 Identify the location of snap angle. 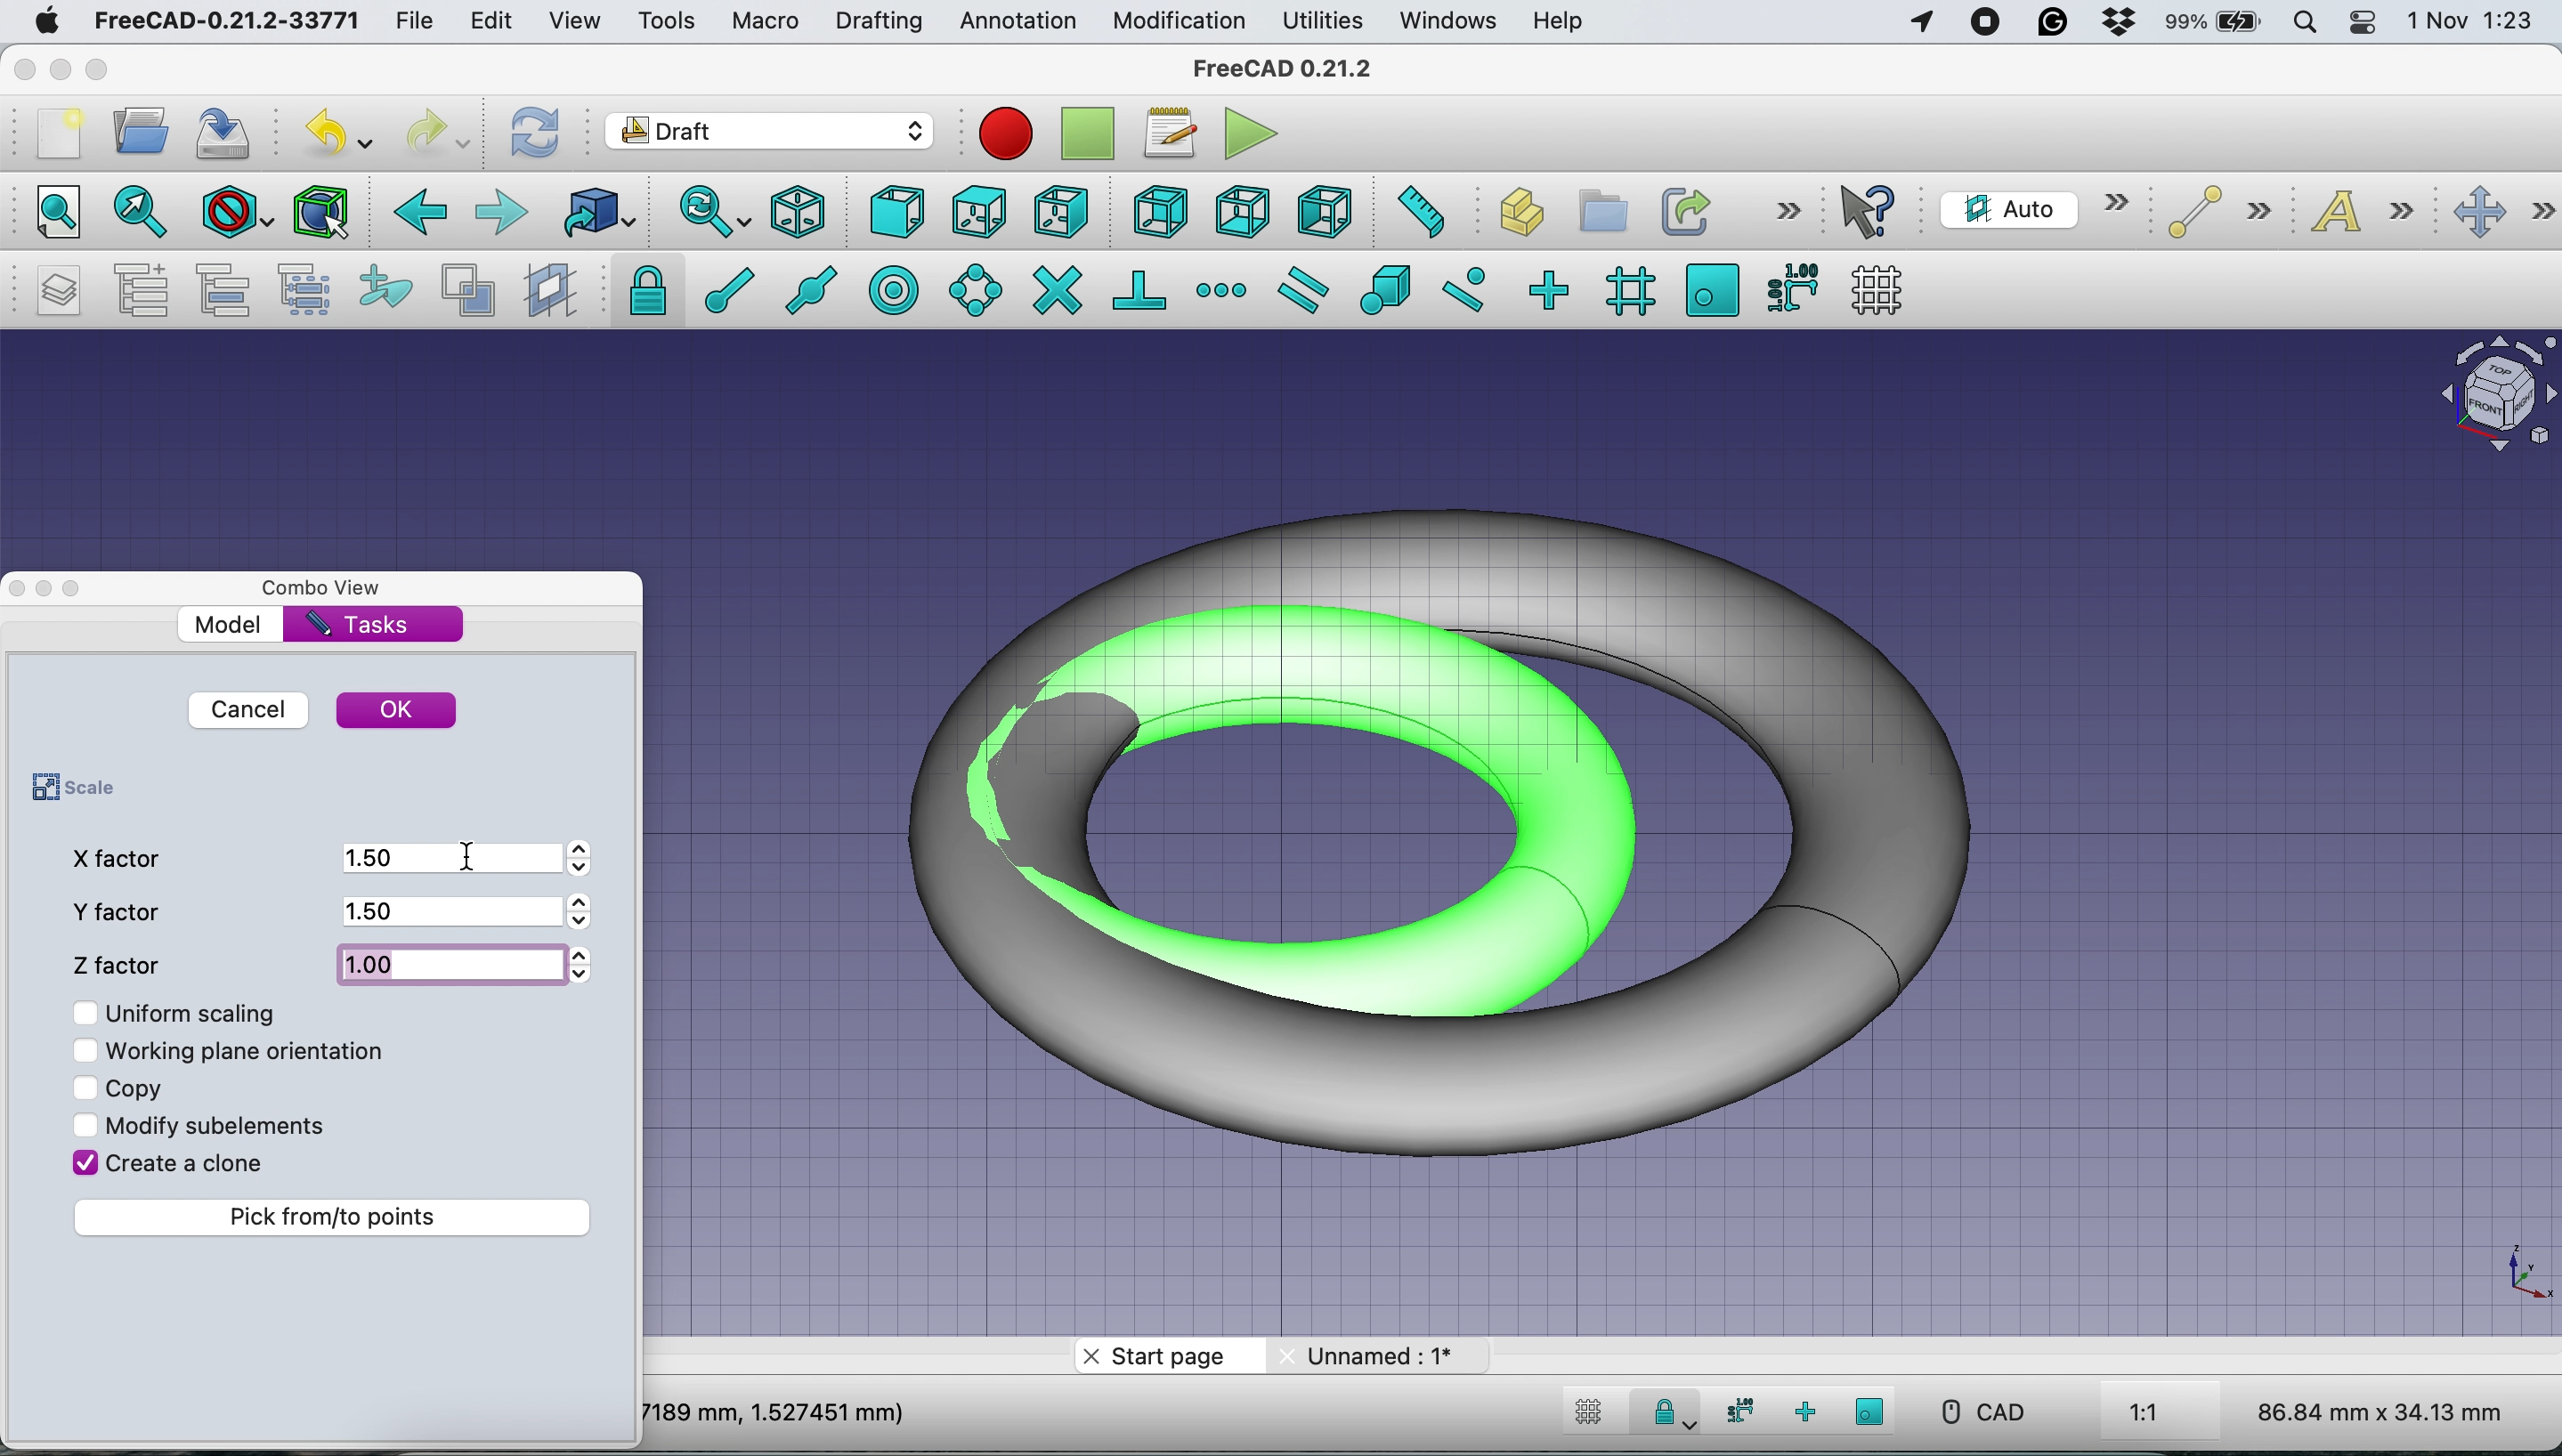
(976, 289).